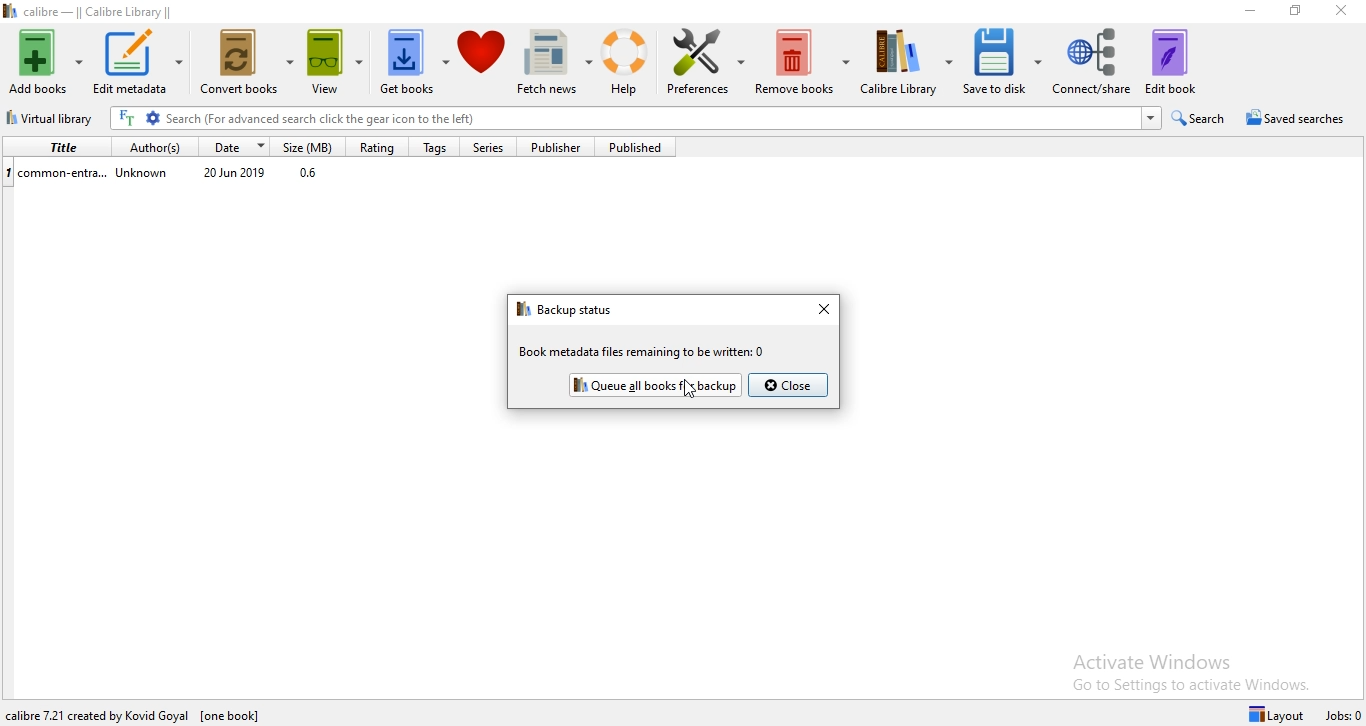 The width and height of the screenshot is (1366, 726). I want to click on 20 Jun 2019, so click(236, 174).